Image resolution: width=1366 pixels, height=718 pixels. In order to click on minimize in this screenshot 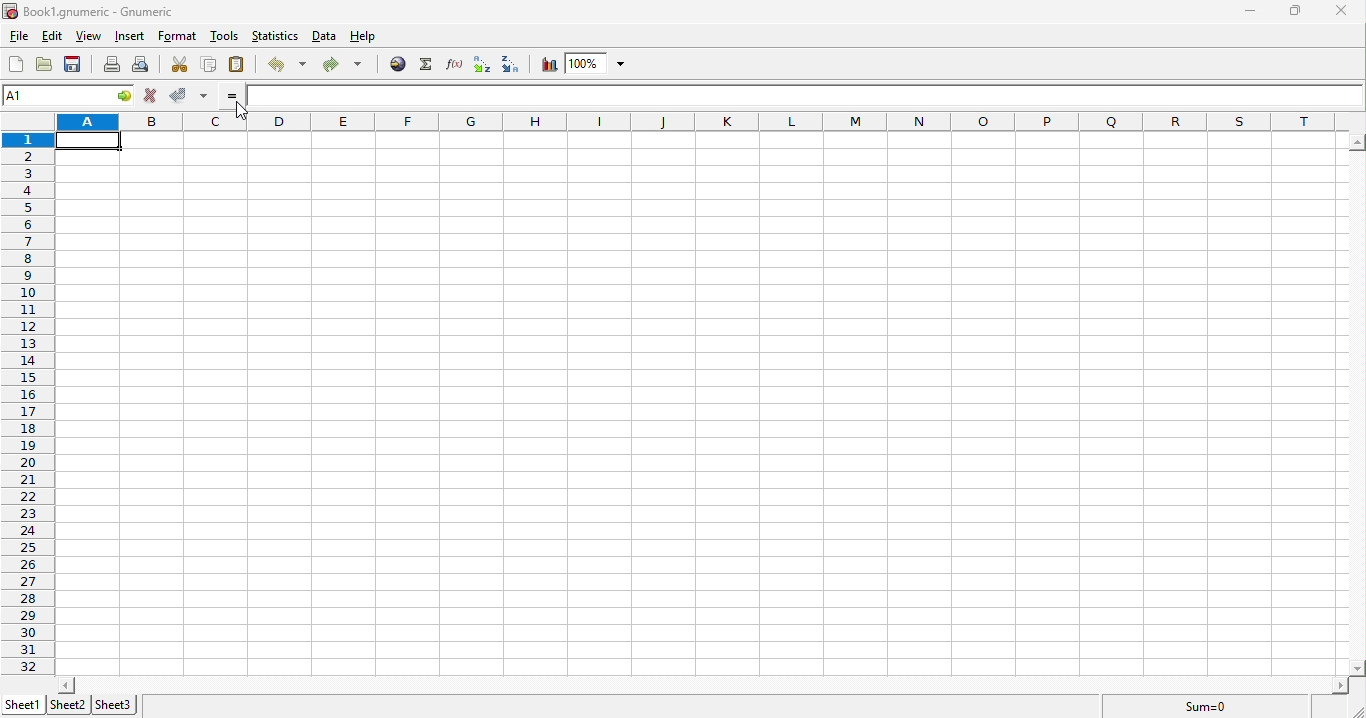, I will do `click(1247, 11)`.